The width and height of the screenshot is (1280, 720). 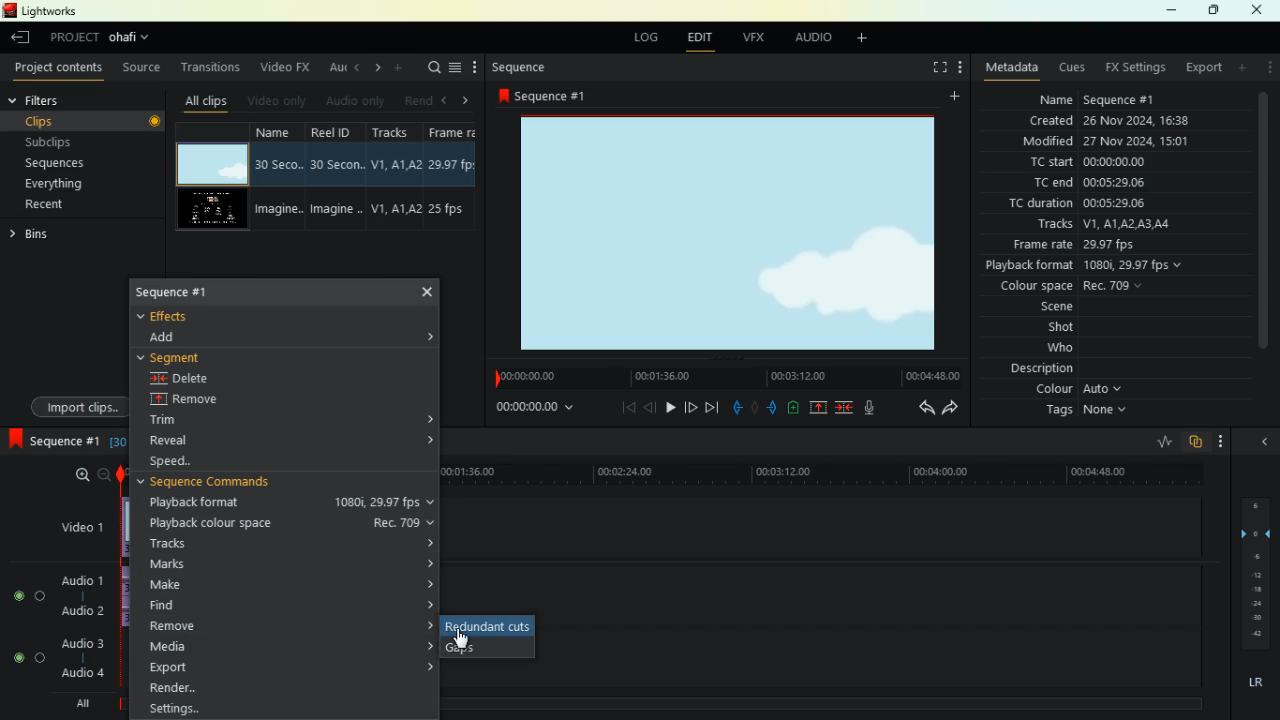 What do you see at coordinates (356, 68) in the screenshot?
I see `left` at bounding box center [356, 68].